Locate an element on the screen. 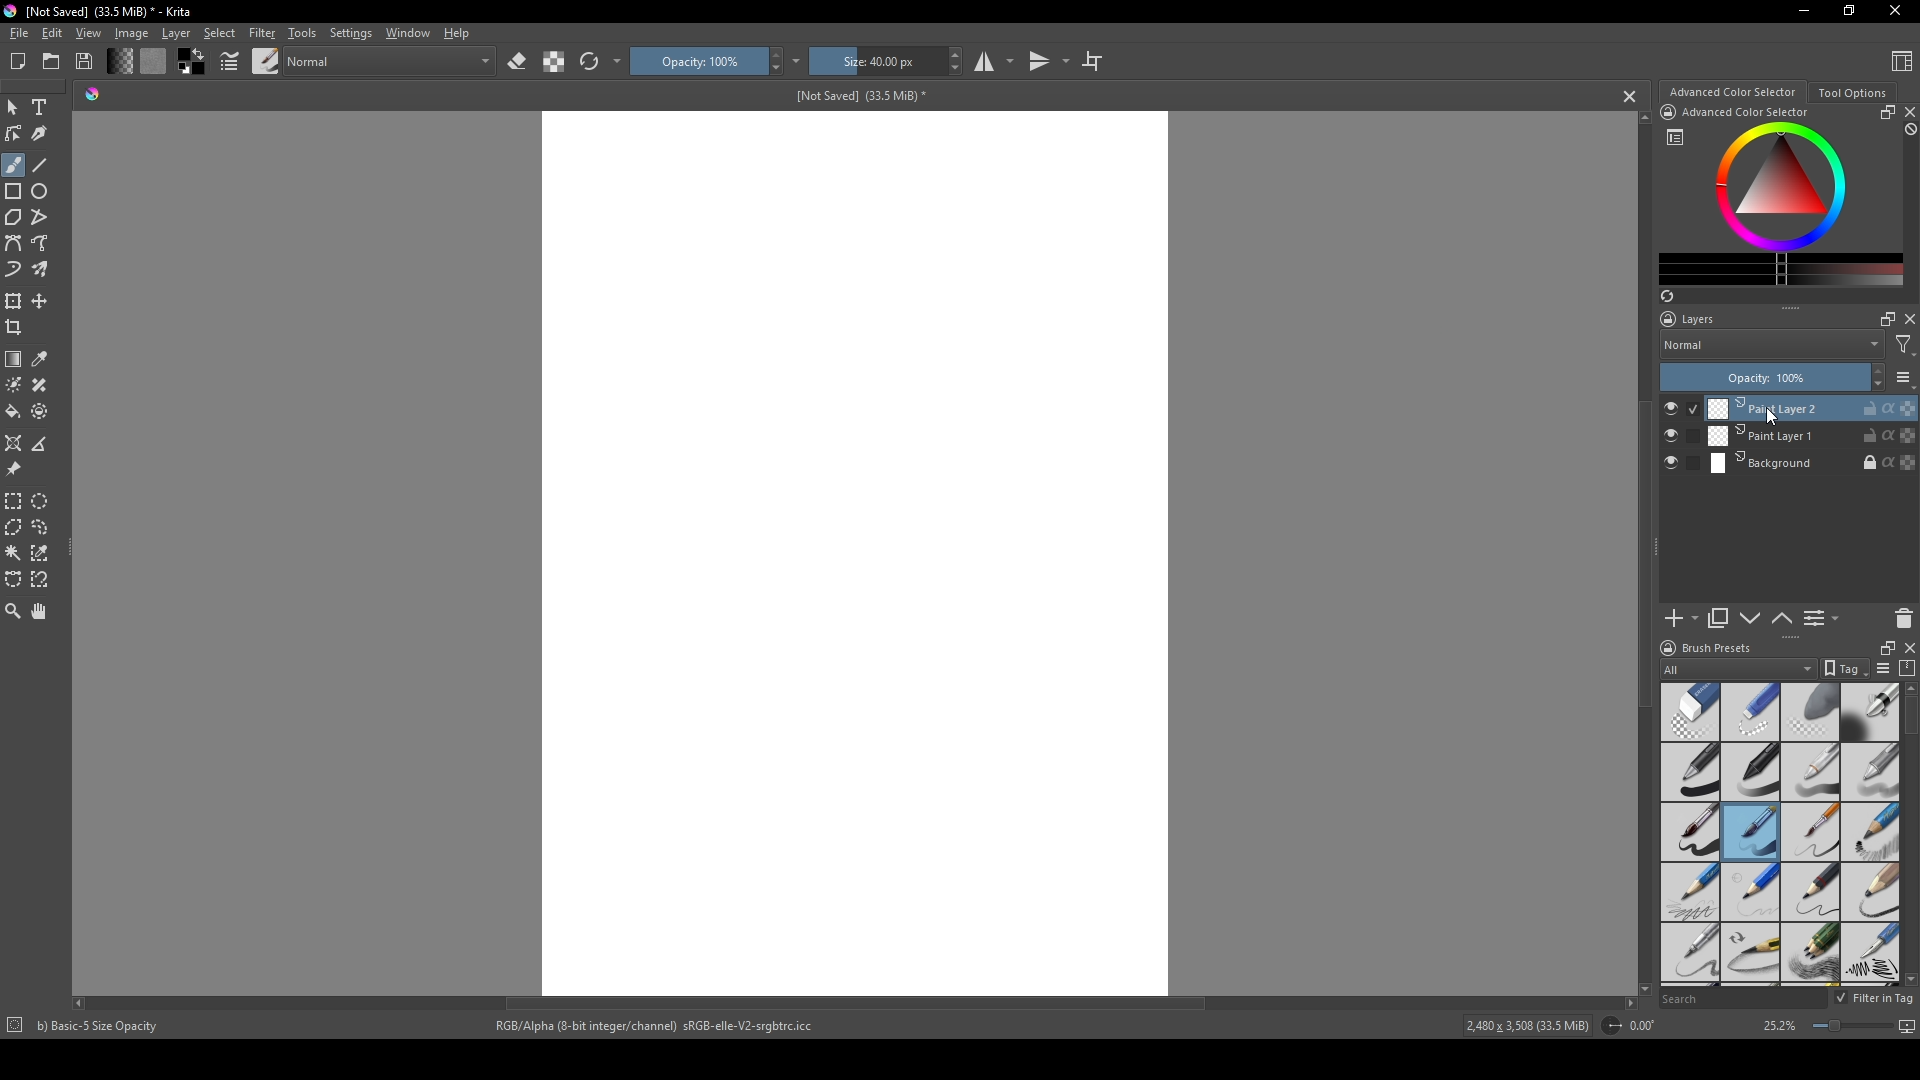 Image resolution: width=1920 pixels, height=1080 pixels. thick brush is located at coordinates (1690, 833).